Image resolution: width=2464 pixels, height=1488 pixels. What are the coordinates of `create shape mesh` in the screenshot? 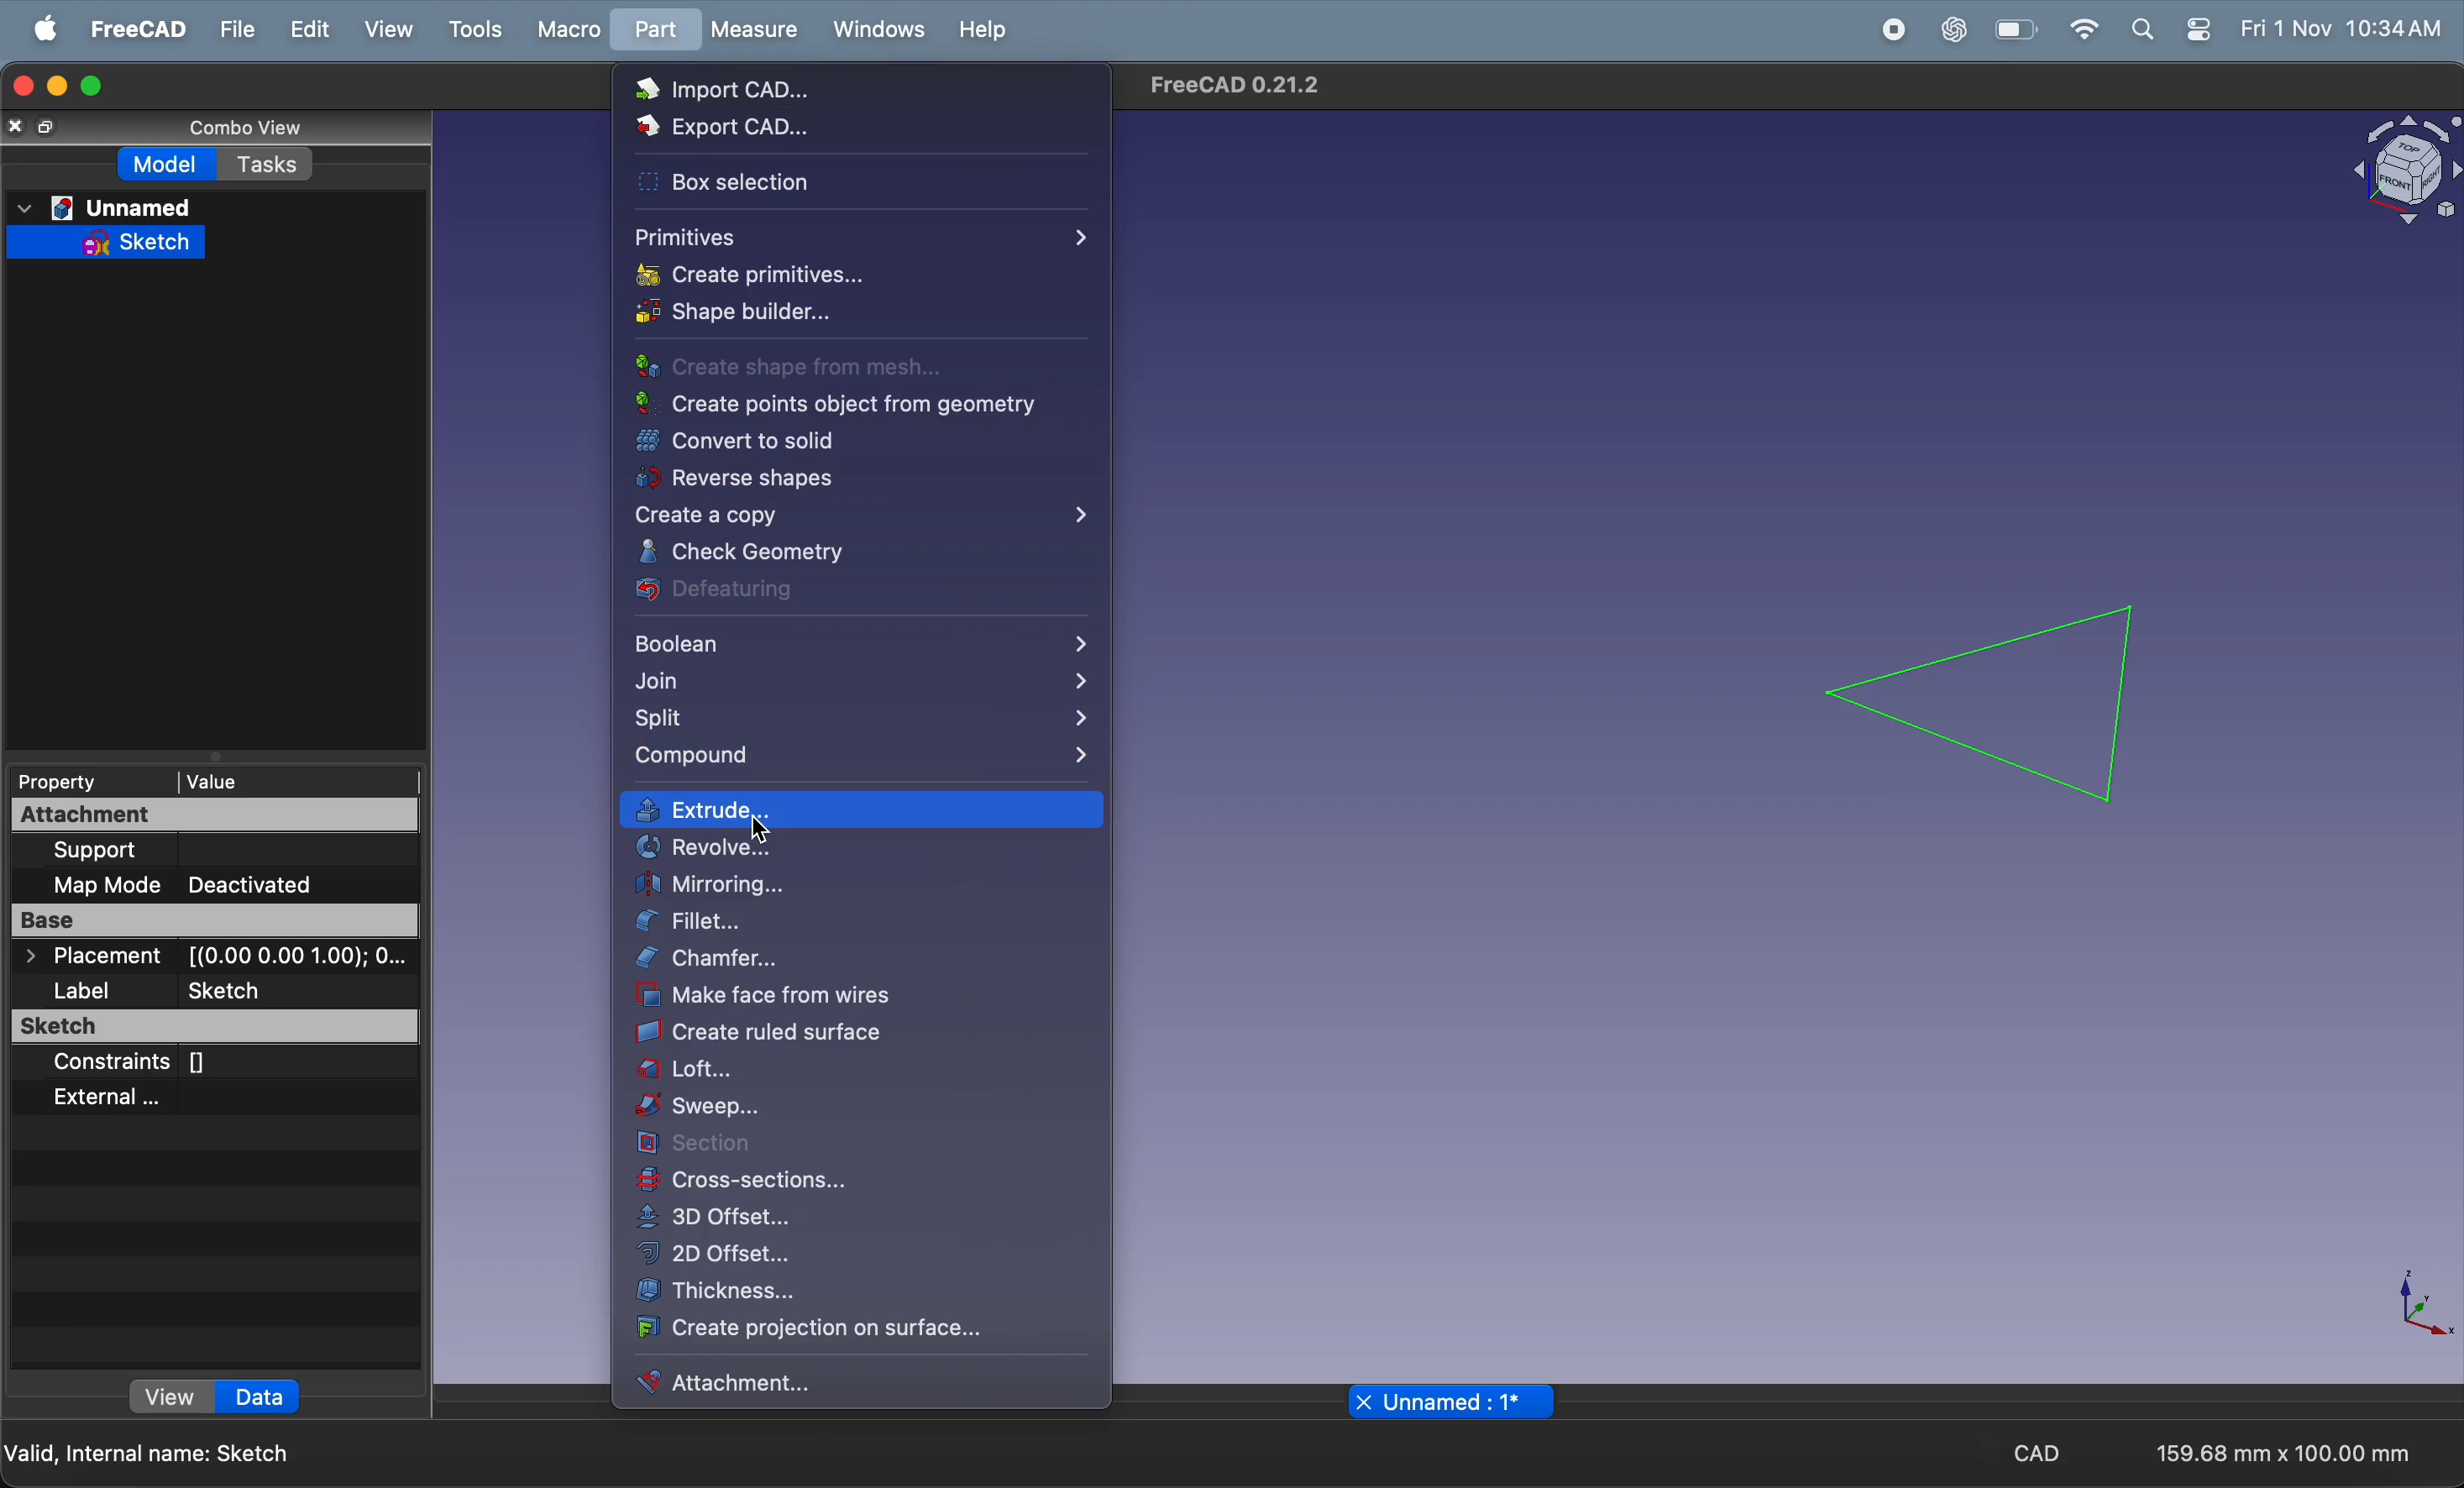 It's located at (820, 368).